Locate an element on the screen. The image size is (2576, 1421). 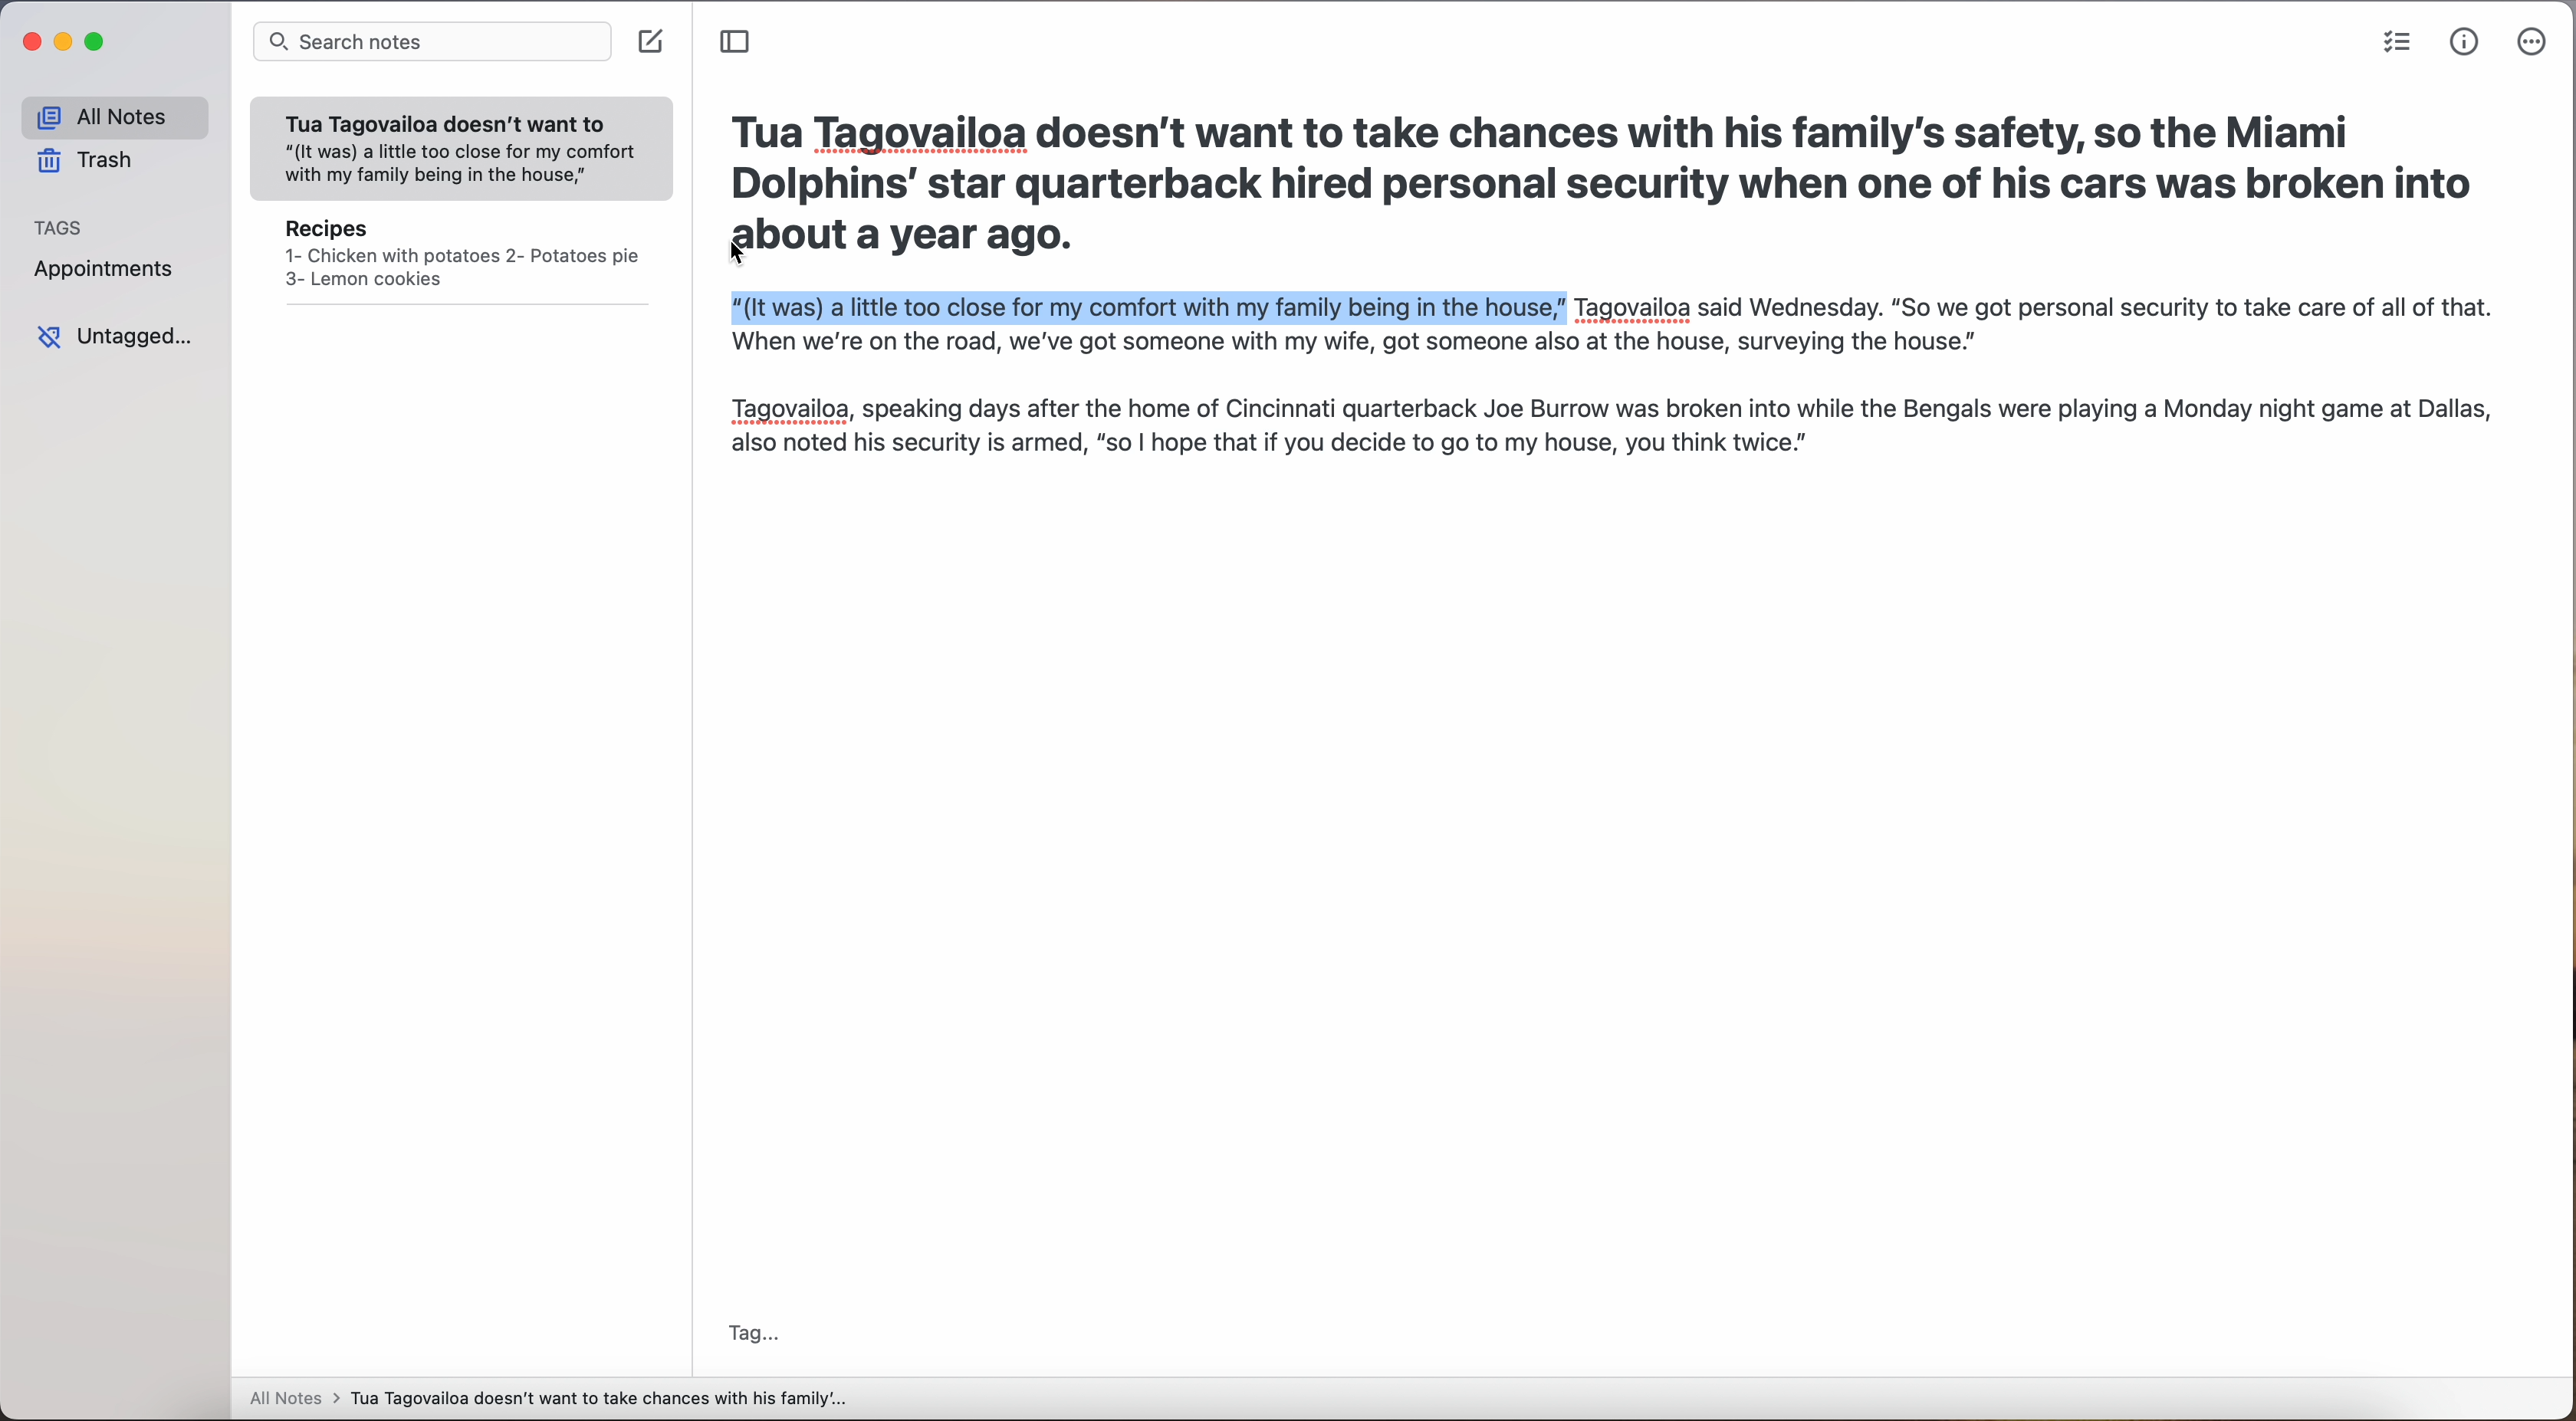
all notes is located at coordinates (114, 116).